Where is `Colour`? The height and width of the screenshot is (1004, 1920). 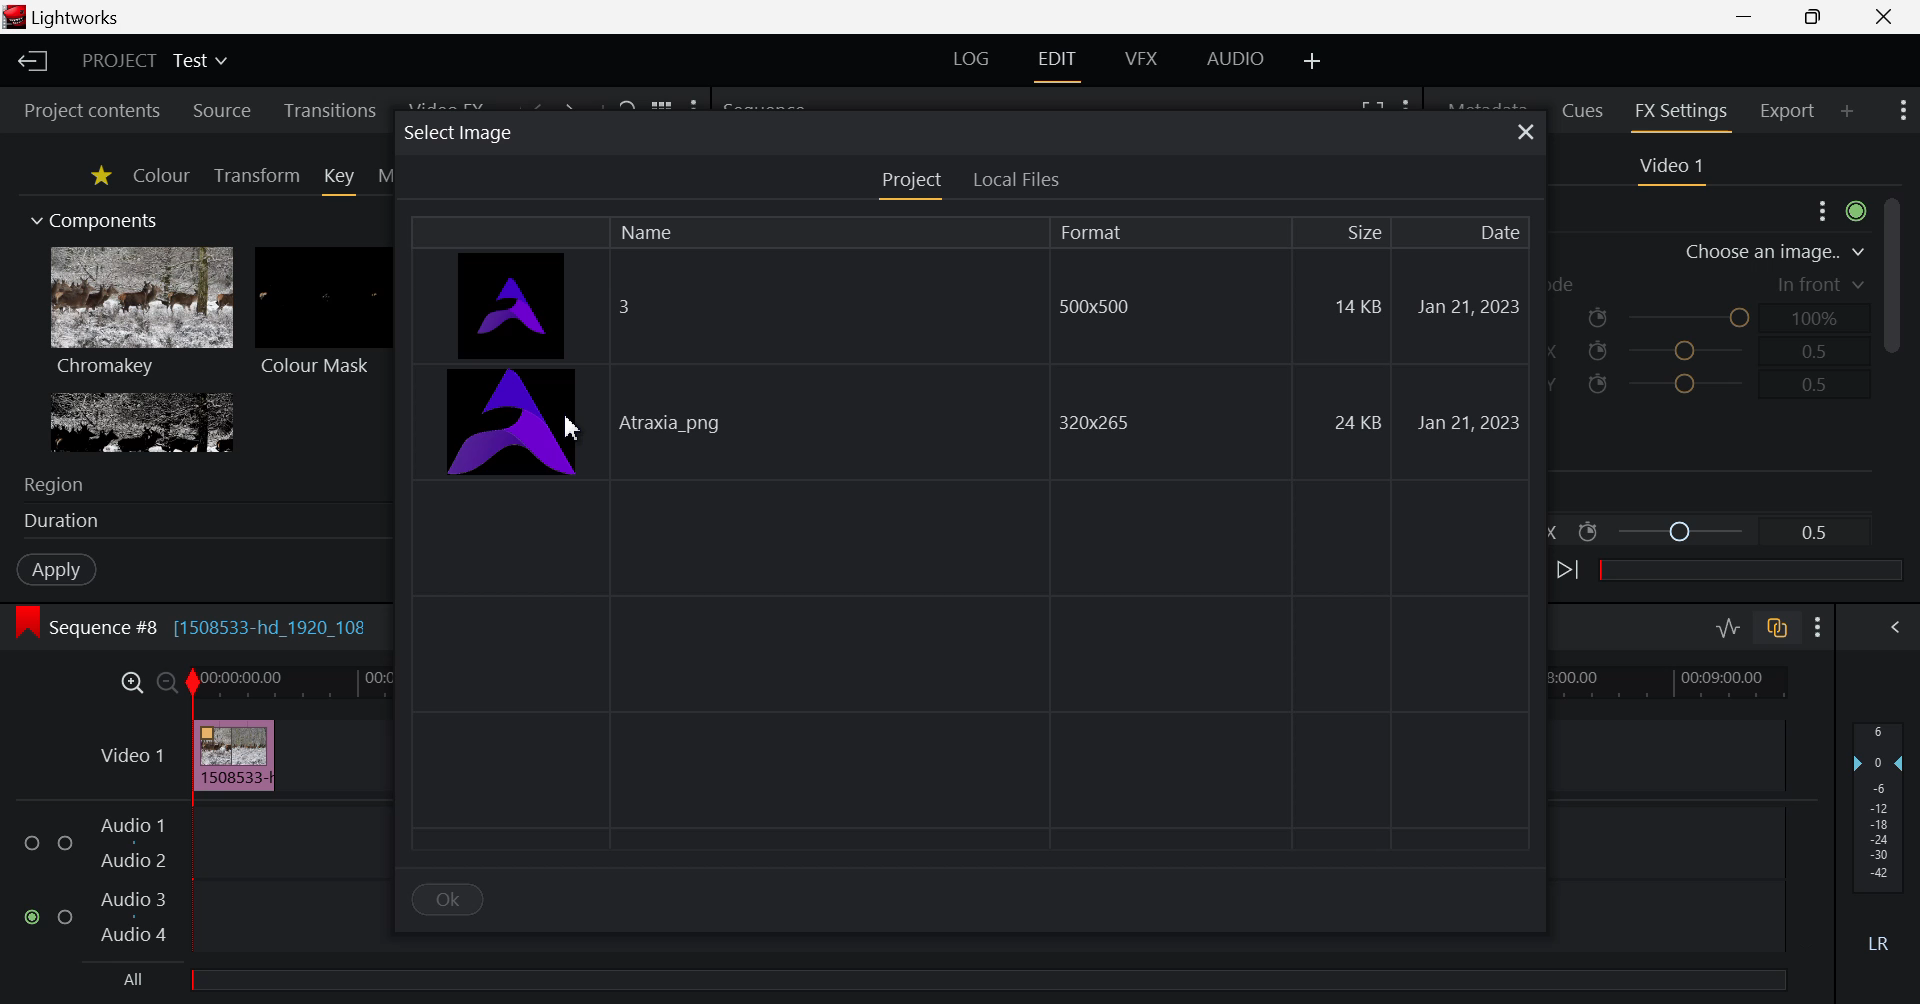 Colour is located at coordinates (162, 176).